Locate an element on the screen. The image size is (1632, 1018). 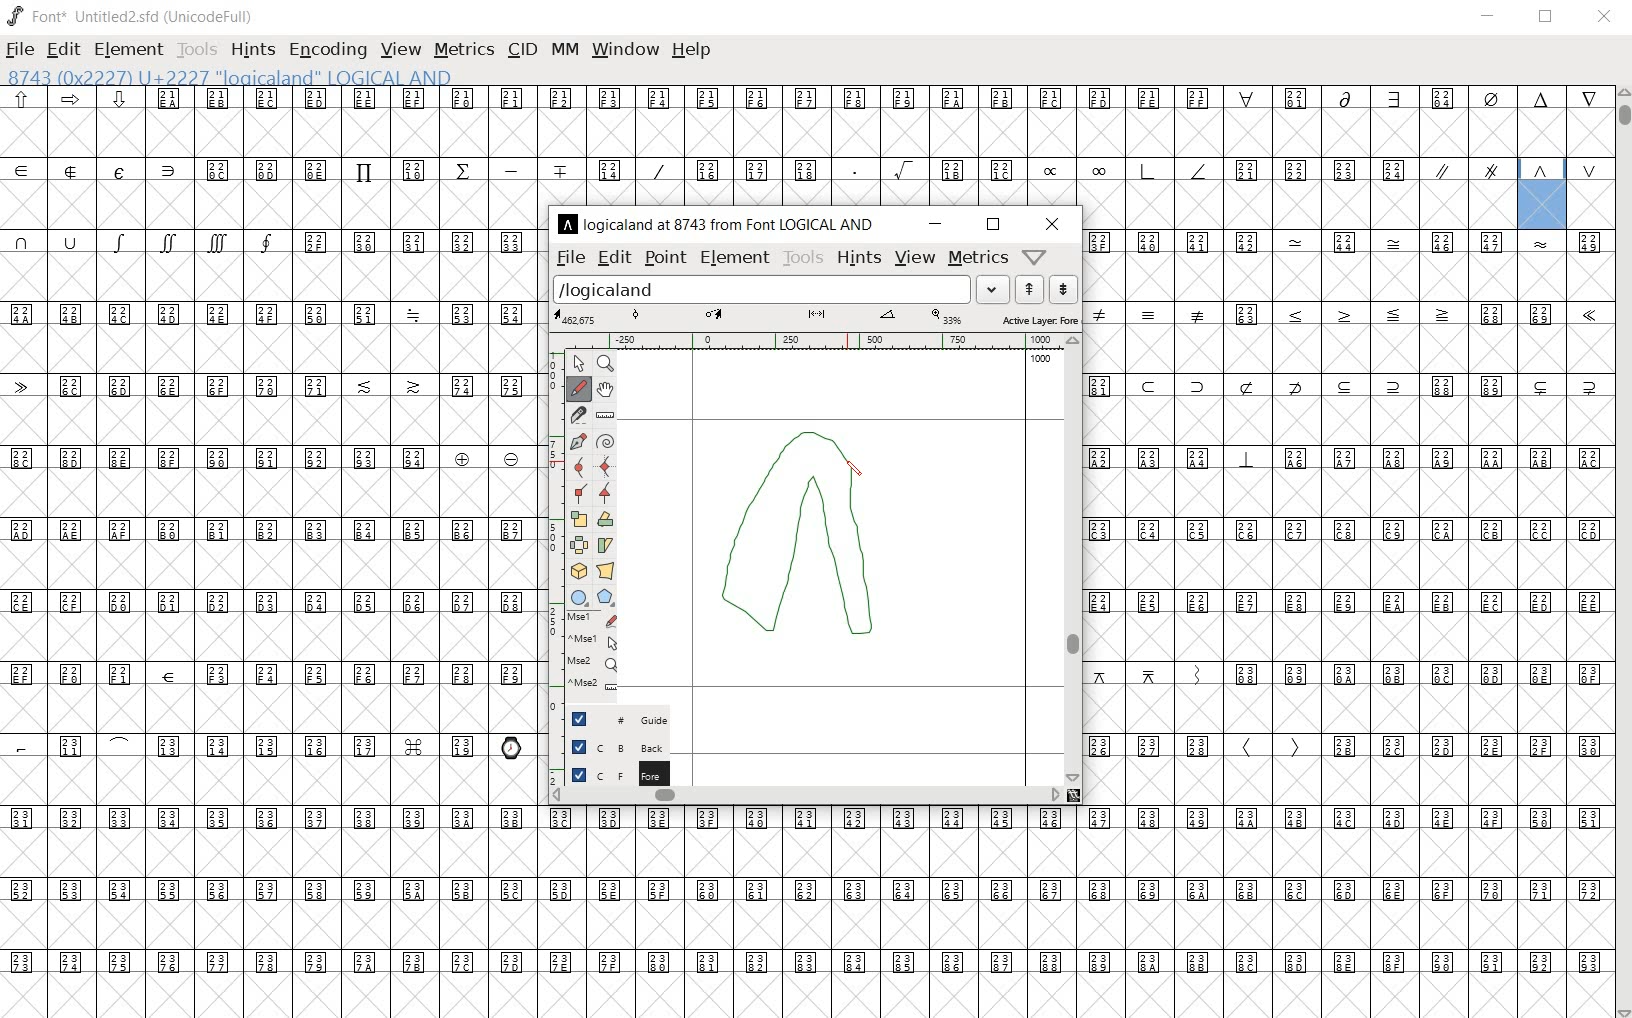
view is located at coordinates (400, 49).